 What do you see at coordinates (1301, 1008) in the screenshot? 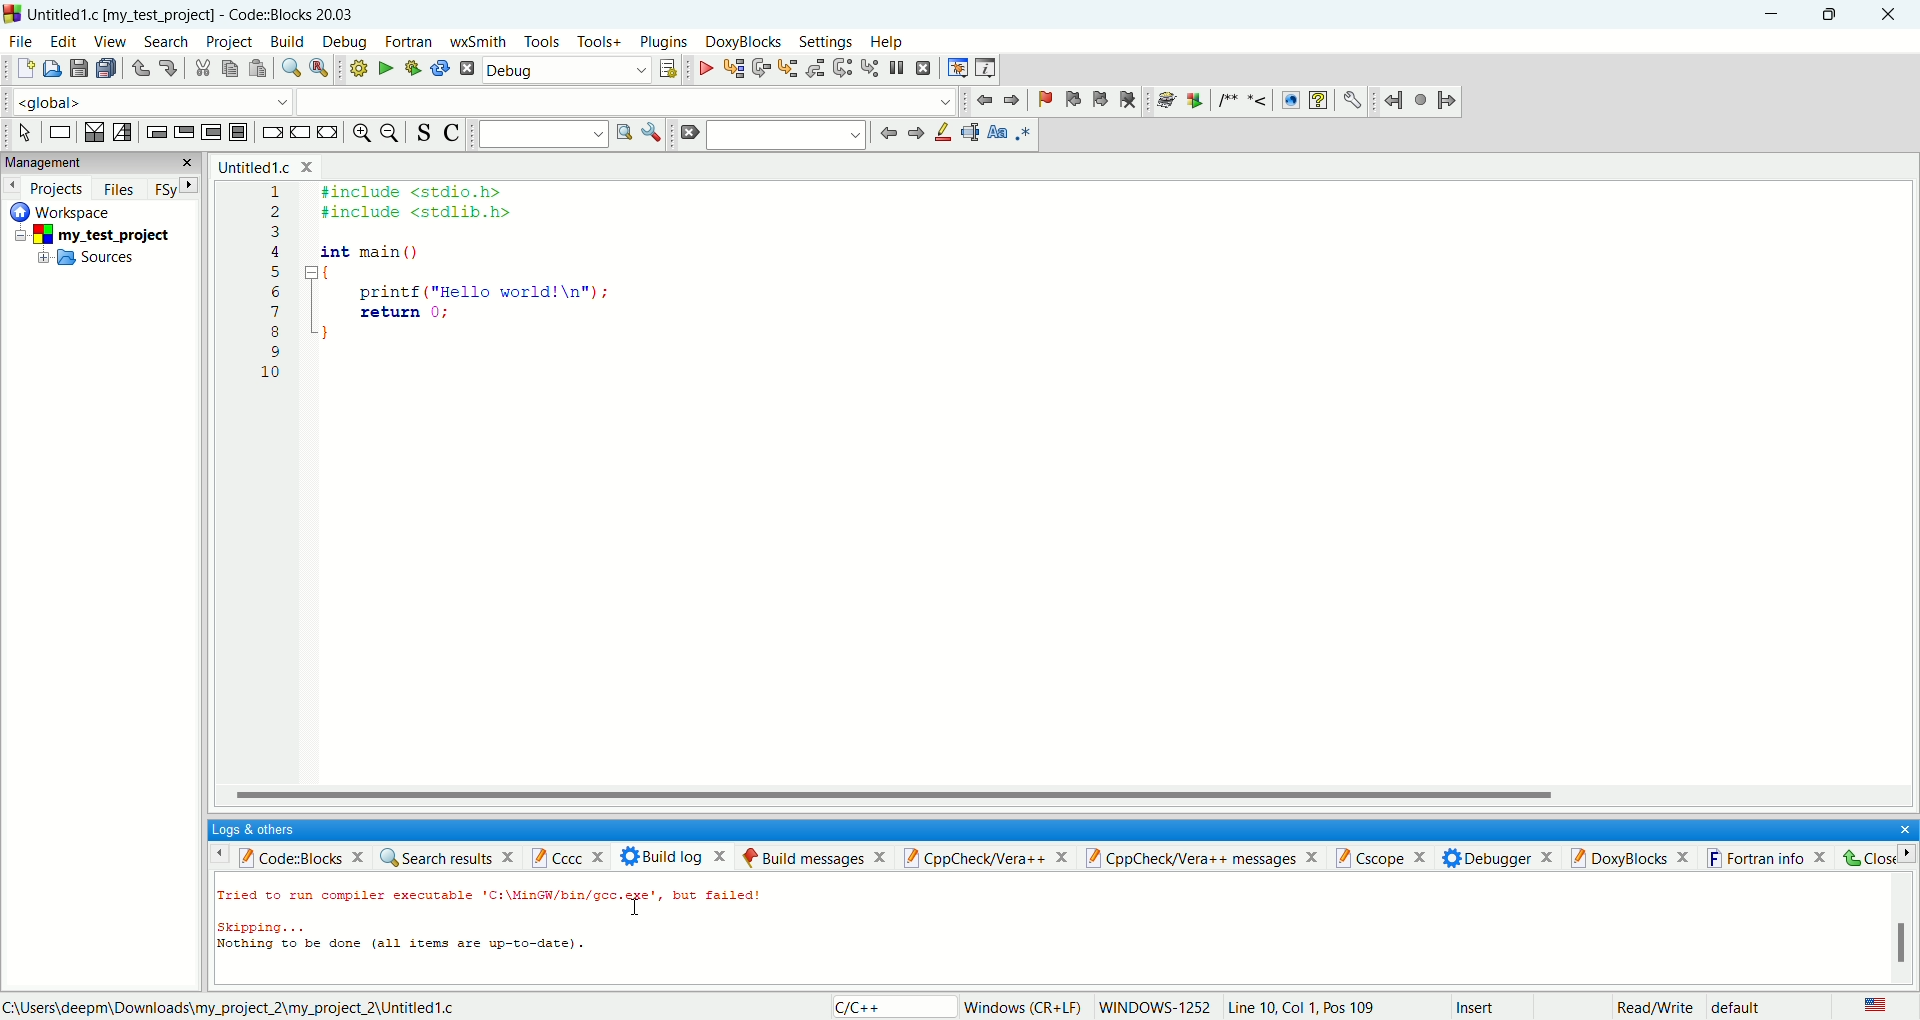
I see `line, col` at bounding box center [1301, 1008].